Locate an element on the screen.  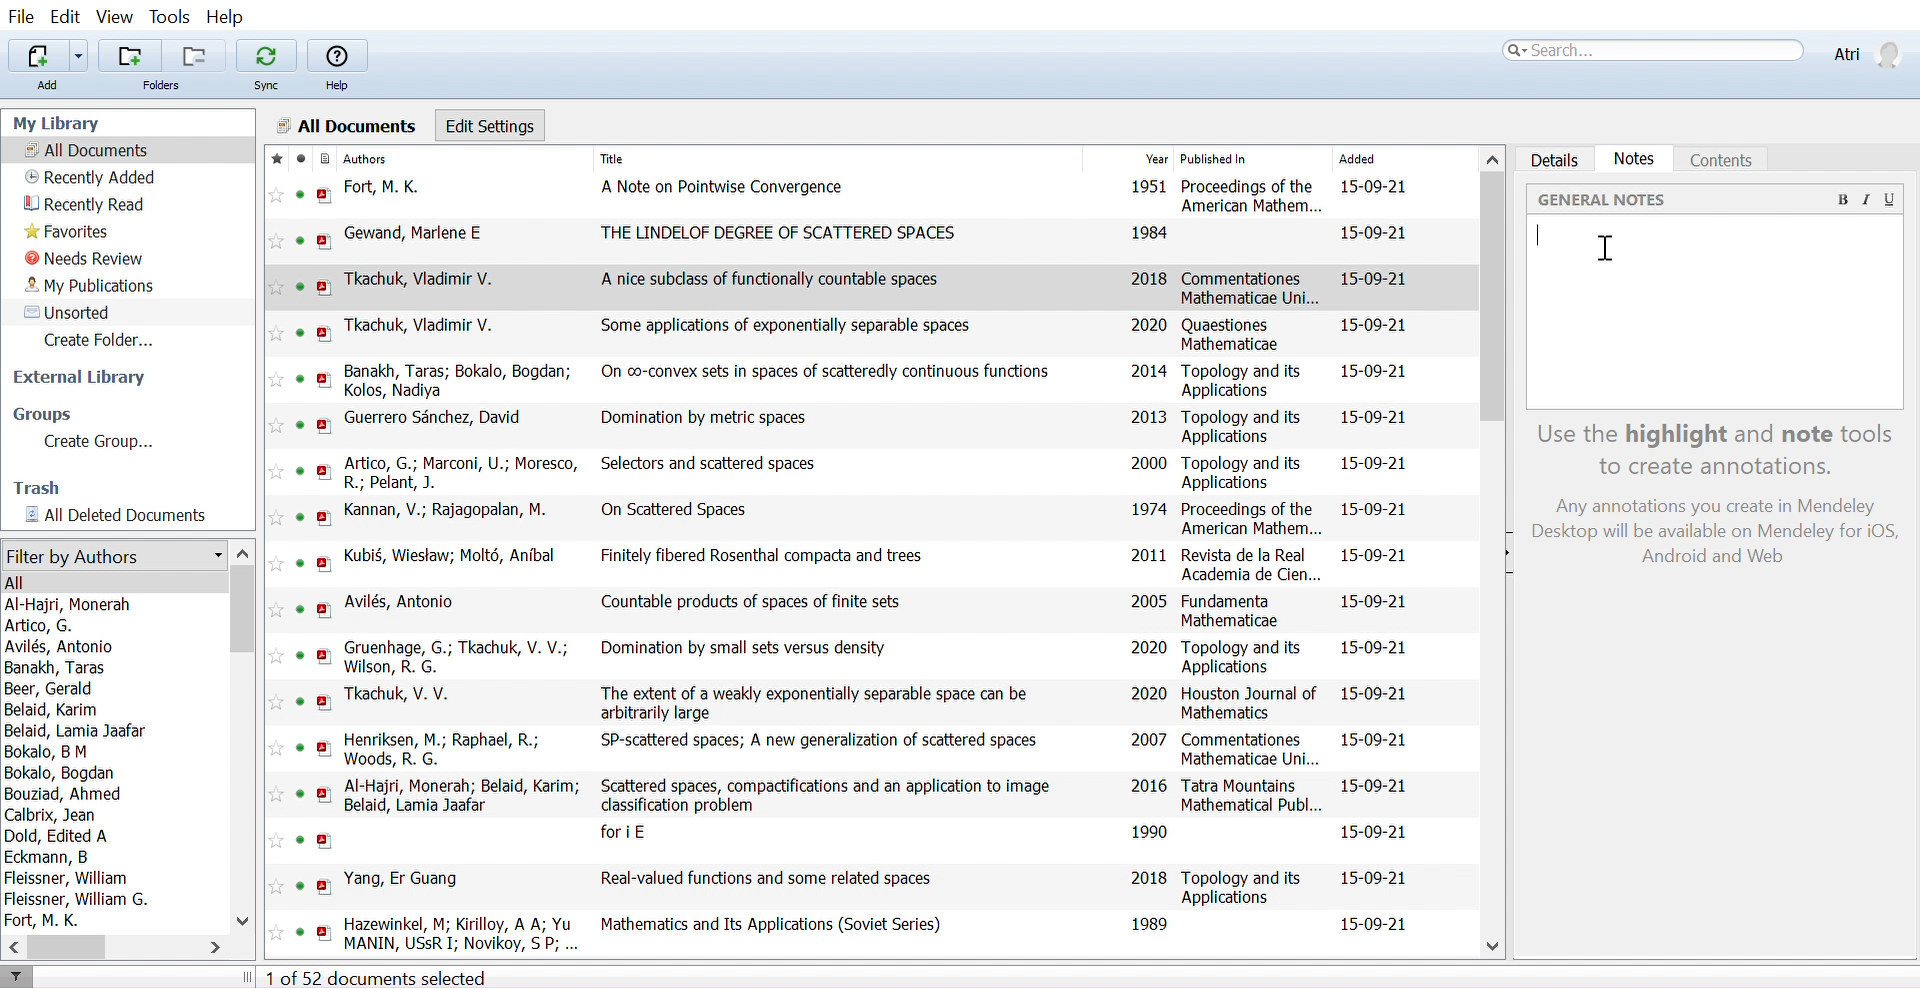
On co-convex sets in spaces of scatteredly continuous functions is located at coordinates (825, 370).